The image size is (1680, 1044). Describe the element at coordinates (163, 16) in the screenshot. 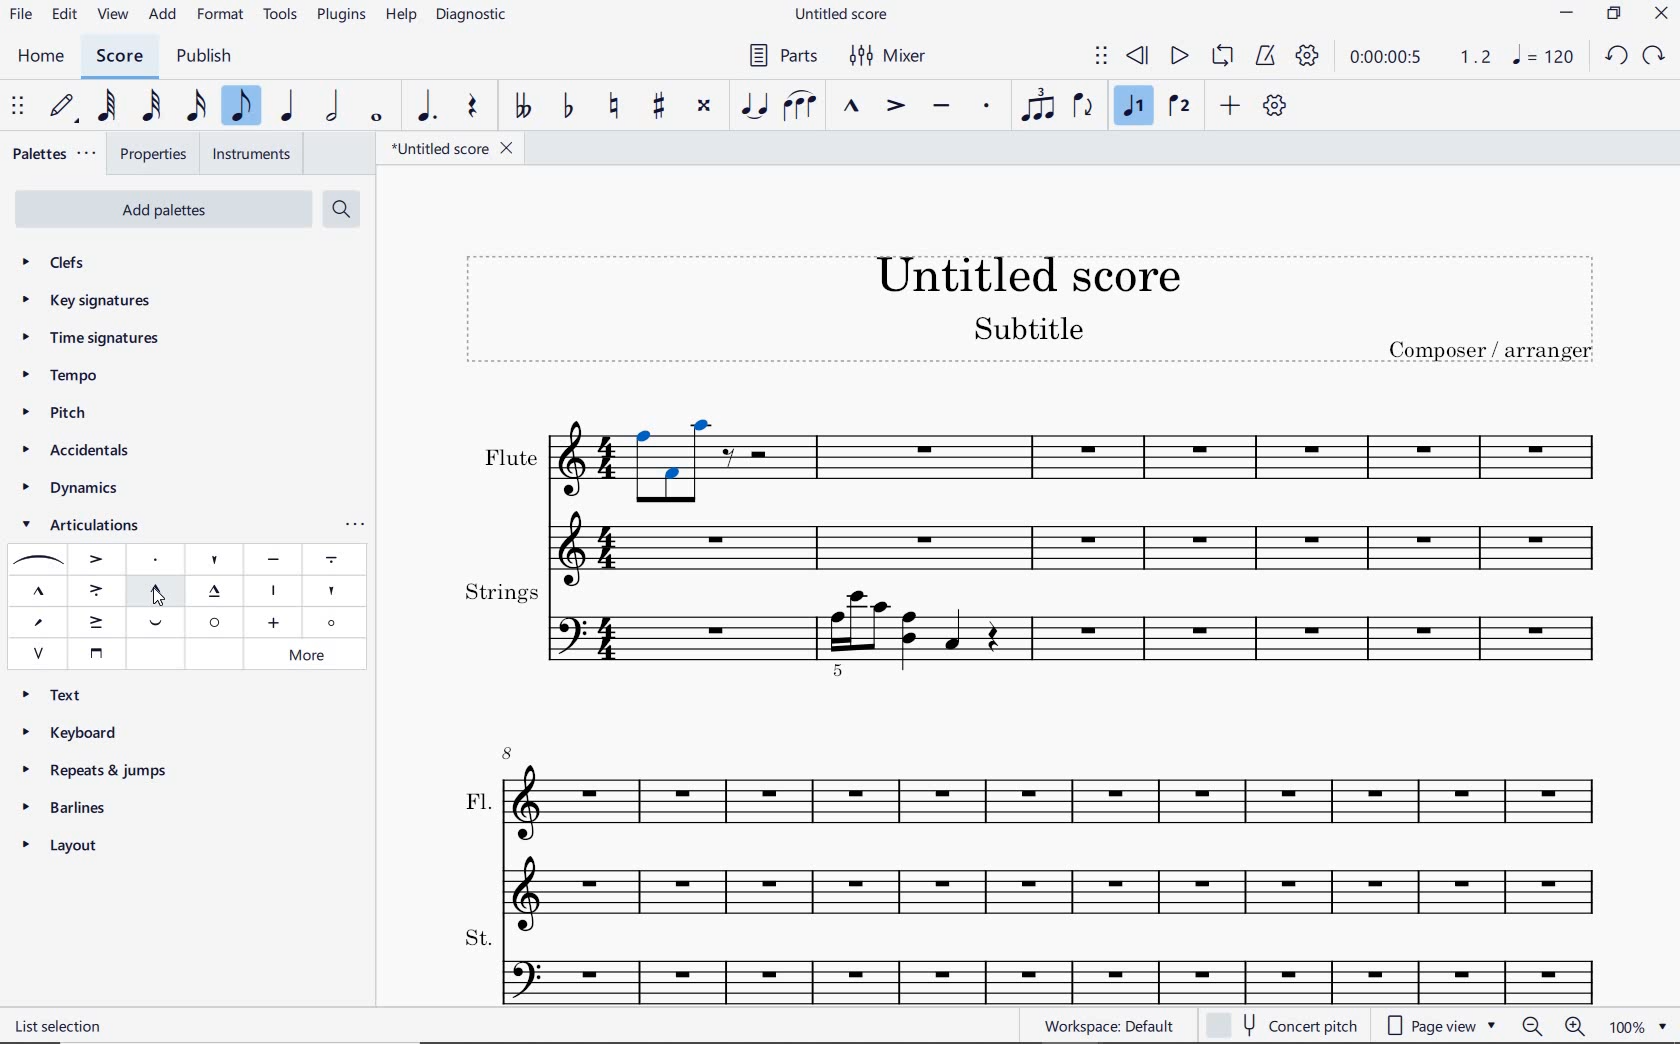

I see `add` at that location.